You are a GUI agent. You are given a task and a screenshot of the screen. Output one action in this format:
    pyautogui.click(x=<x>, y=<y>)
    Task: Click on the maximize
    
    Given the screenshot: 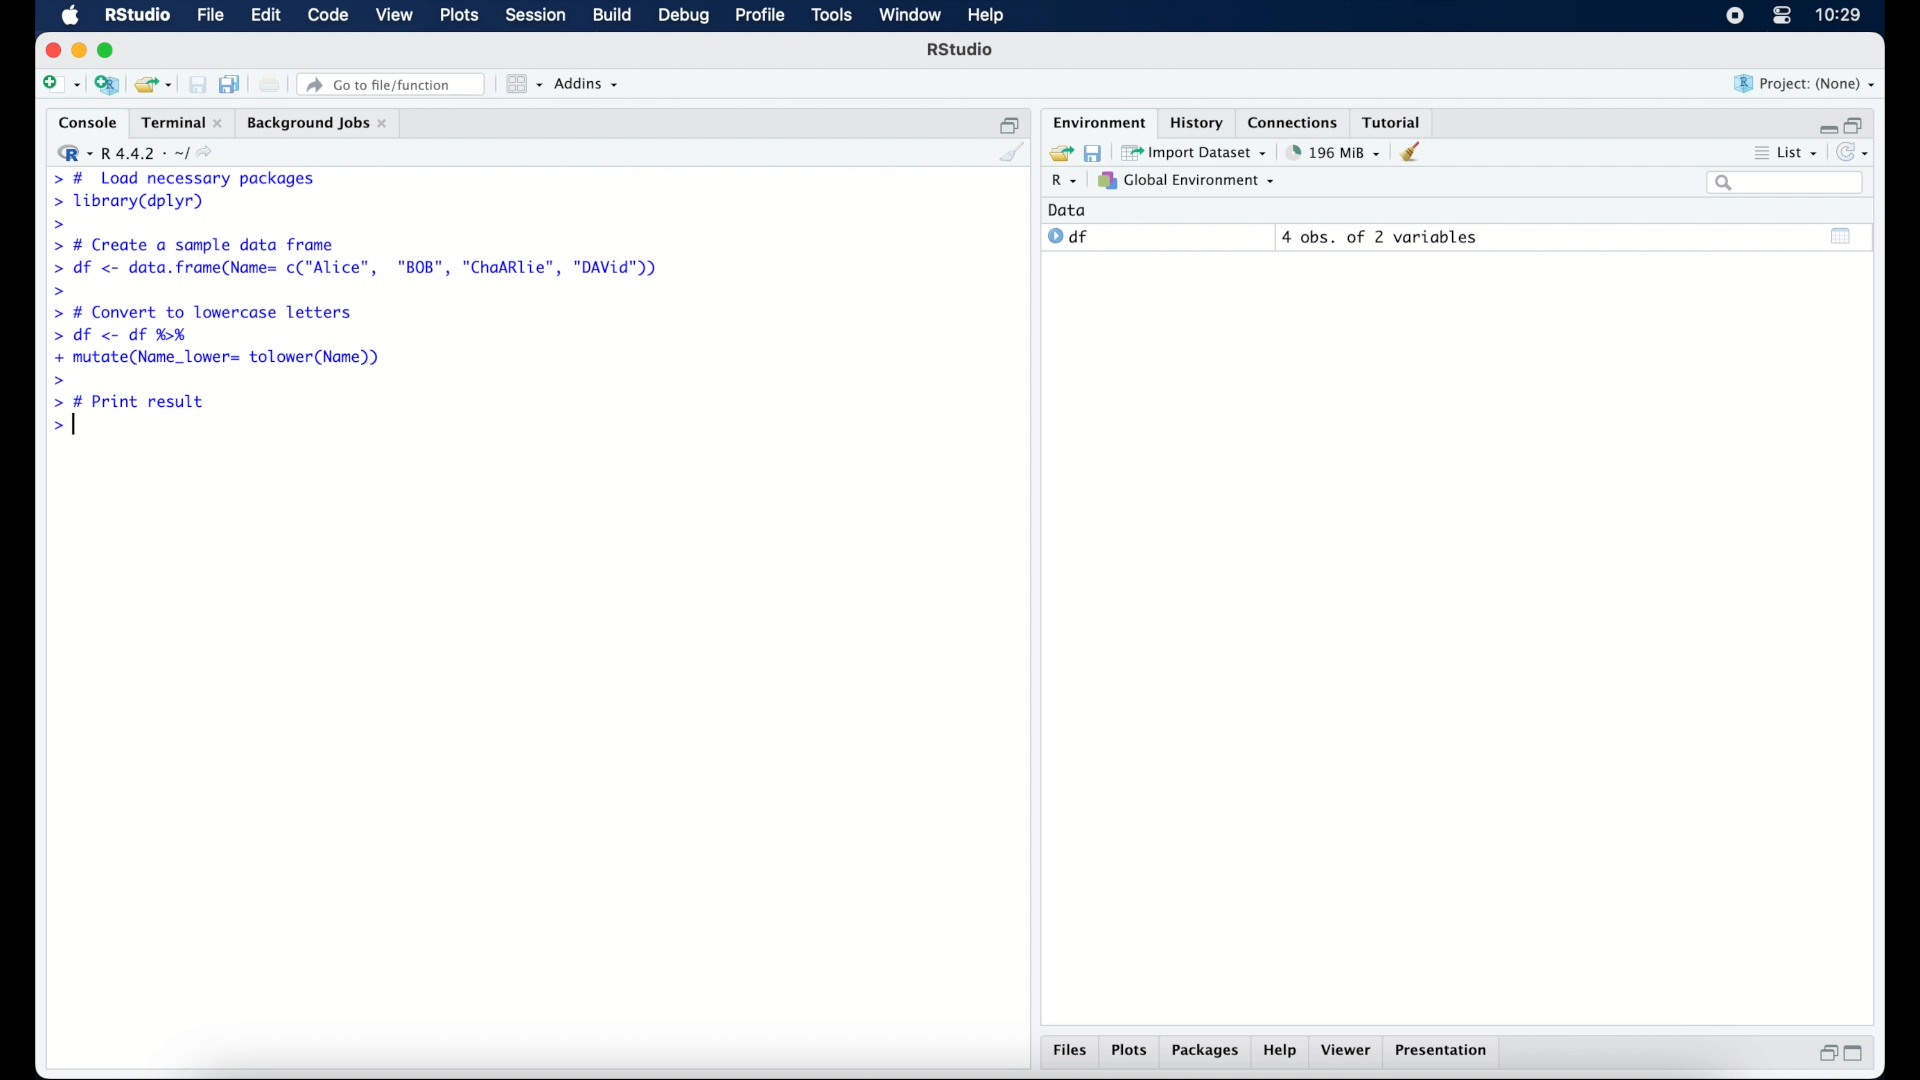 What is the action you would take?
    pyautogui.click(x=1860, y=1054)
    